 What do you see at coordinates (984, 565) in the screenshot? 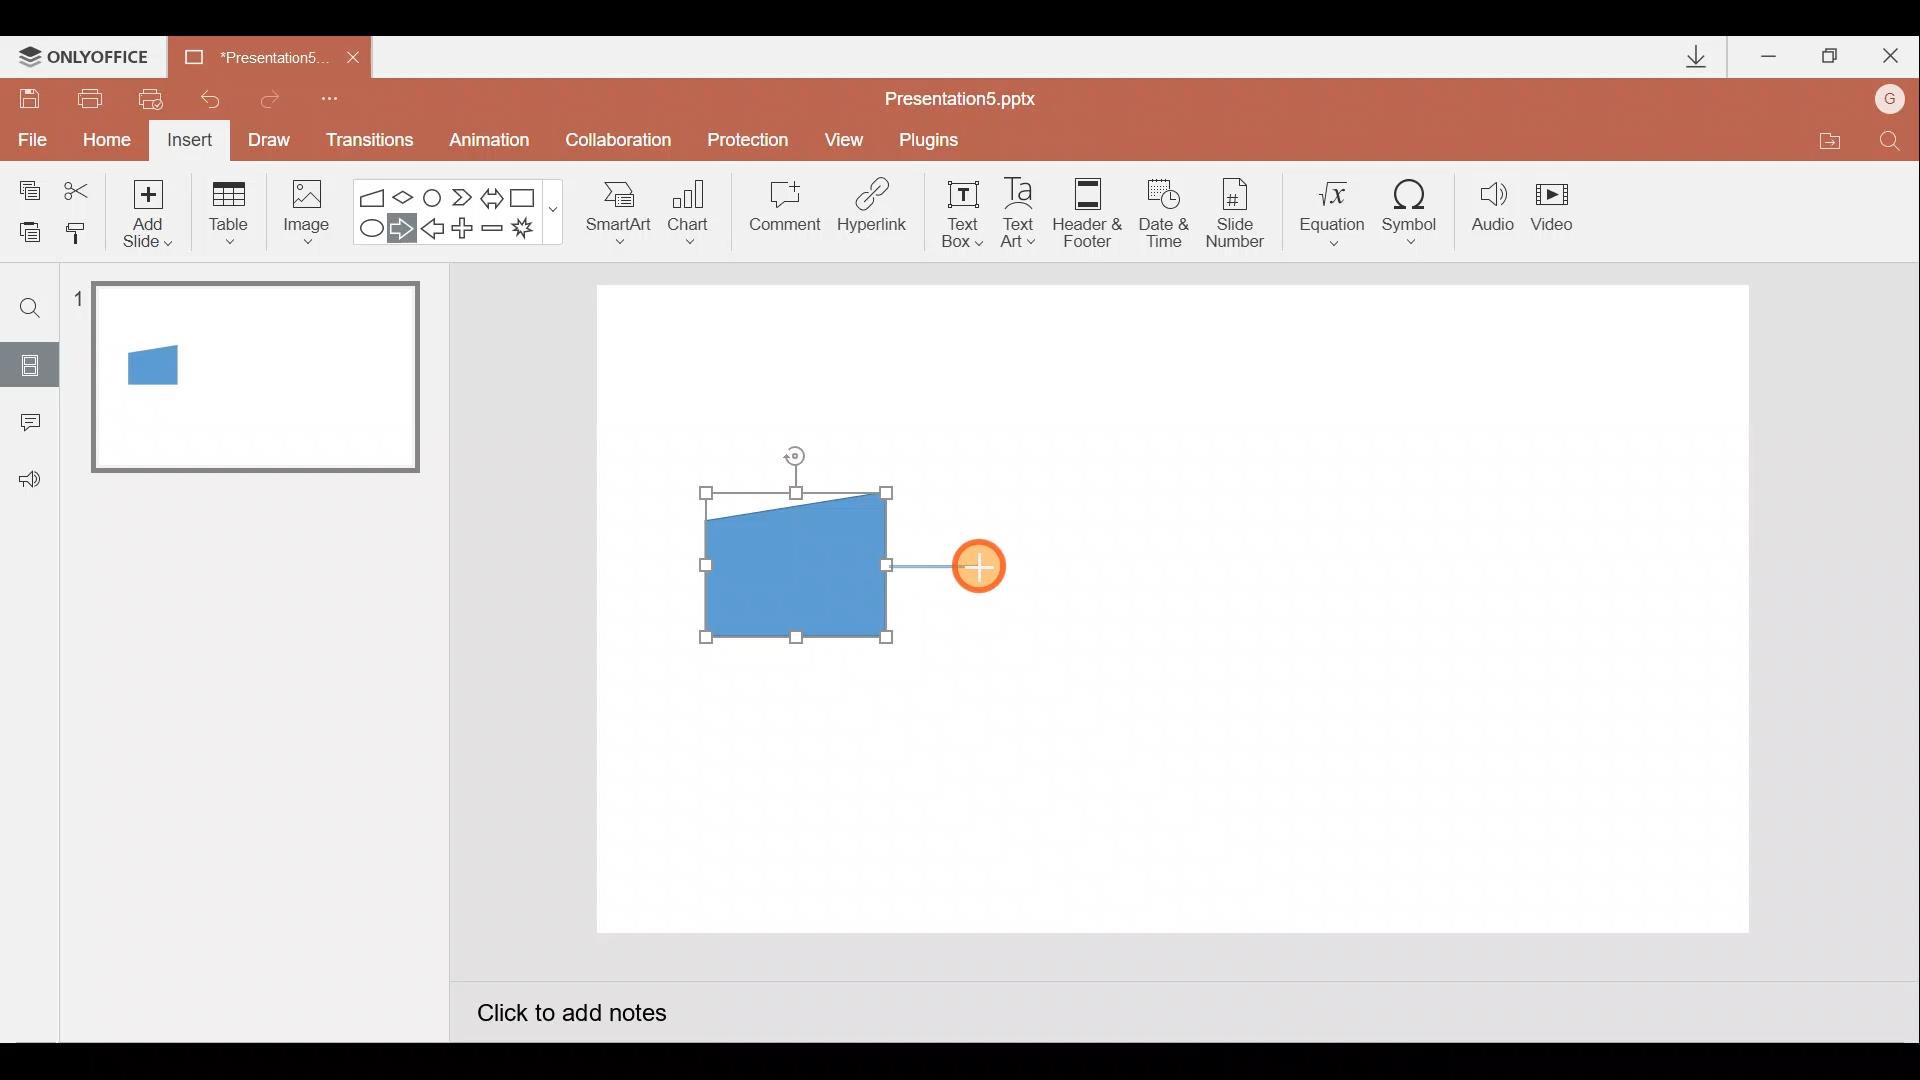
I see `Cursor` at bounding box center [984, 565].